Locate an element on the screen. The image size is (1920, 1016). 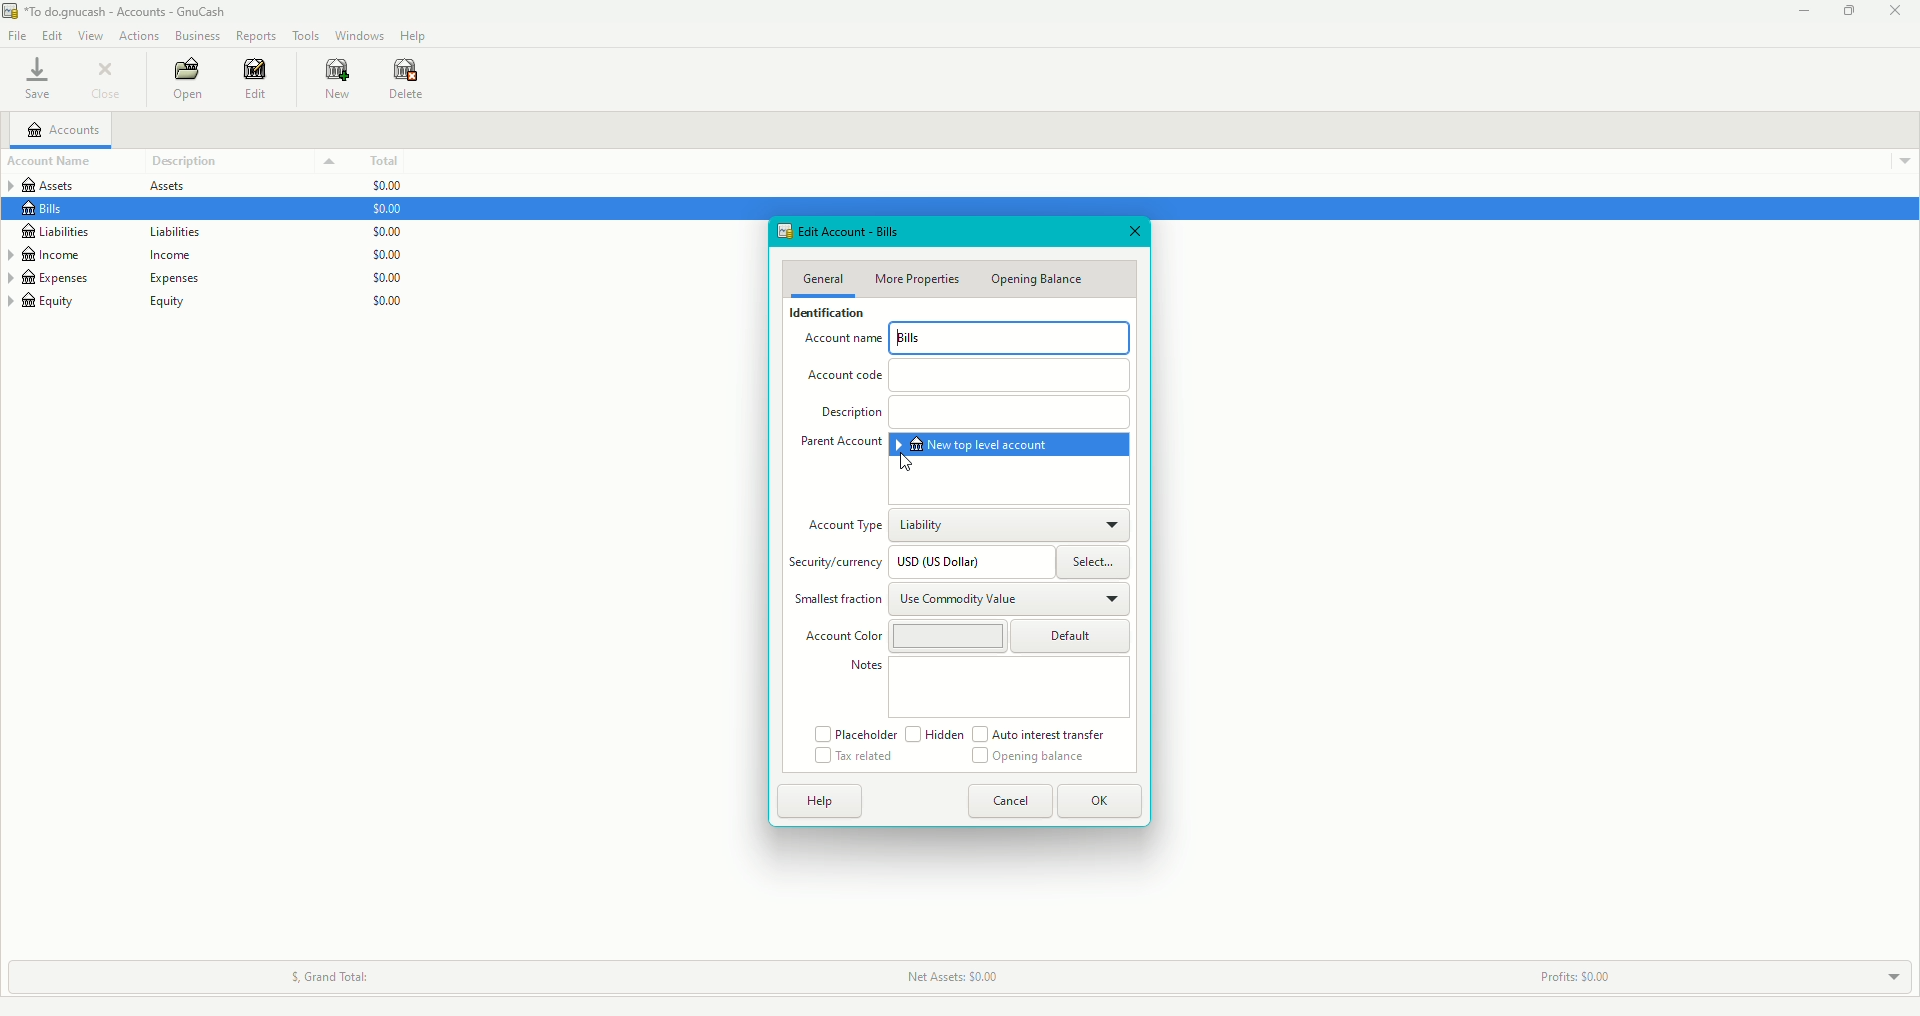
Notes is located at coordinates (863, 669).